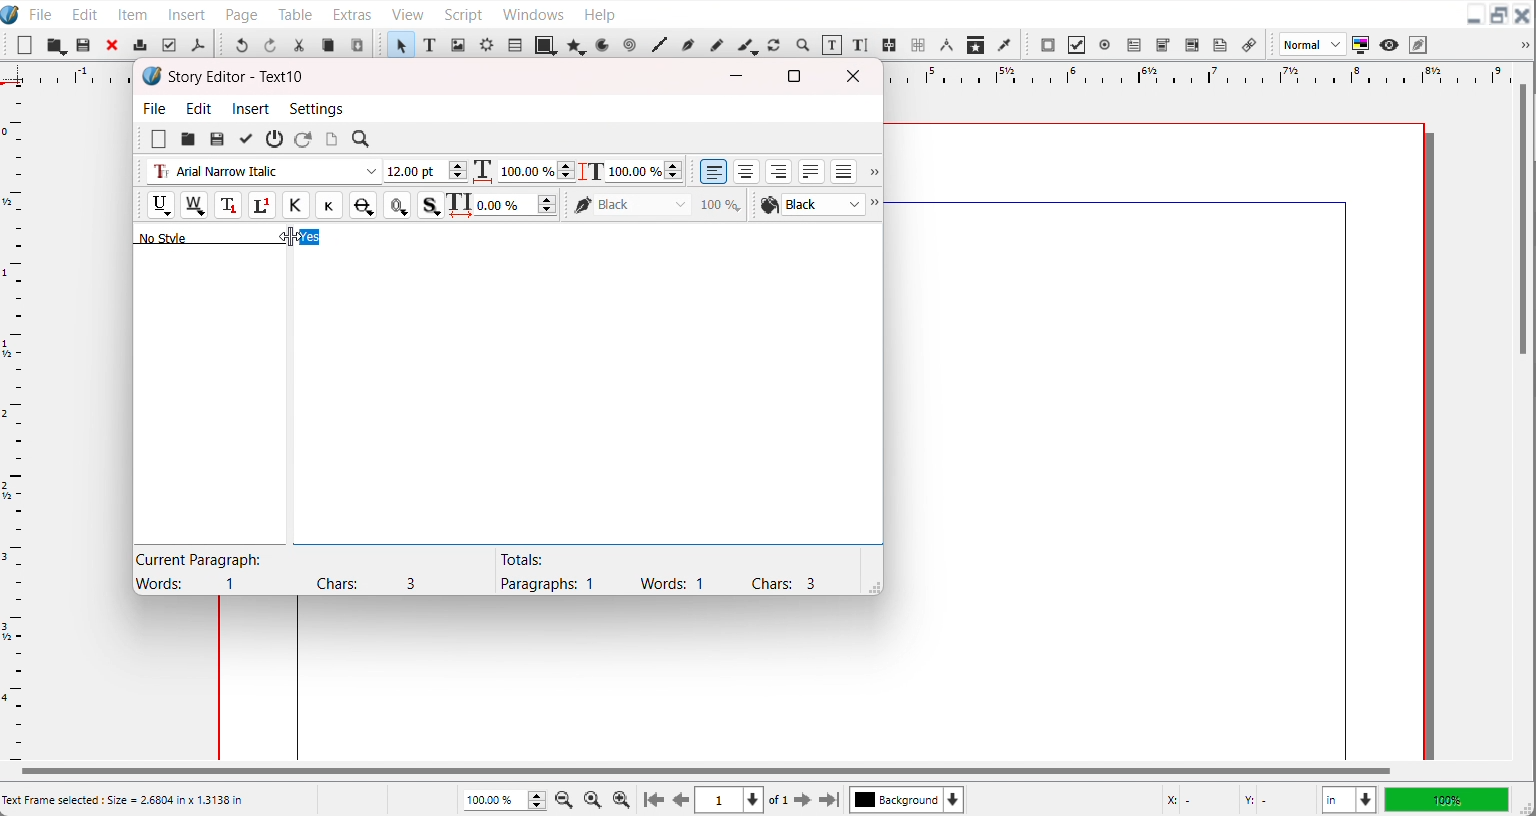  What do you see at coordinates (1390, 45) in the screenshot?
I see `Preview` at bounding box center [1390, 45].